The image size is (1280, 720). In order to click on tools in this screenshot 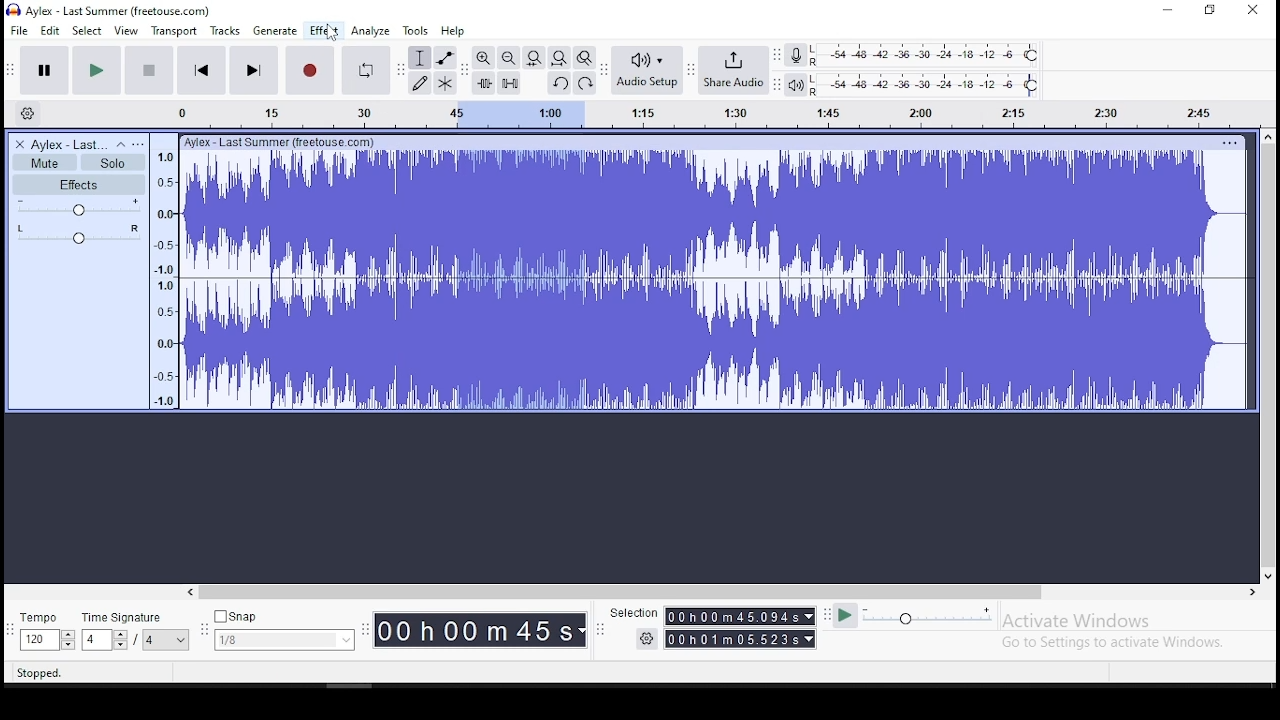, I will do `click(416, 30)`.